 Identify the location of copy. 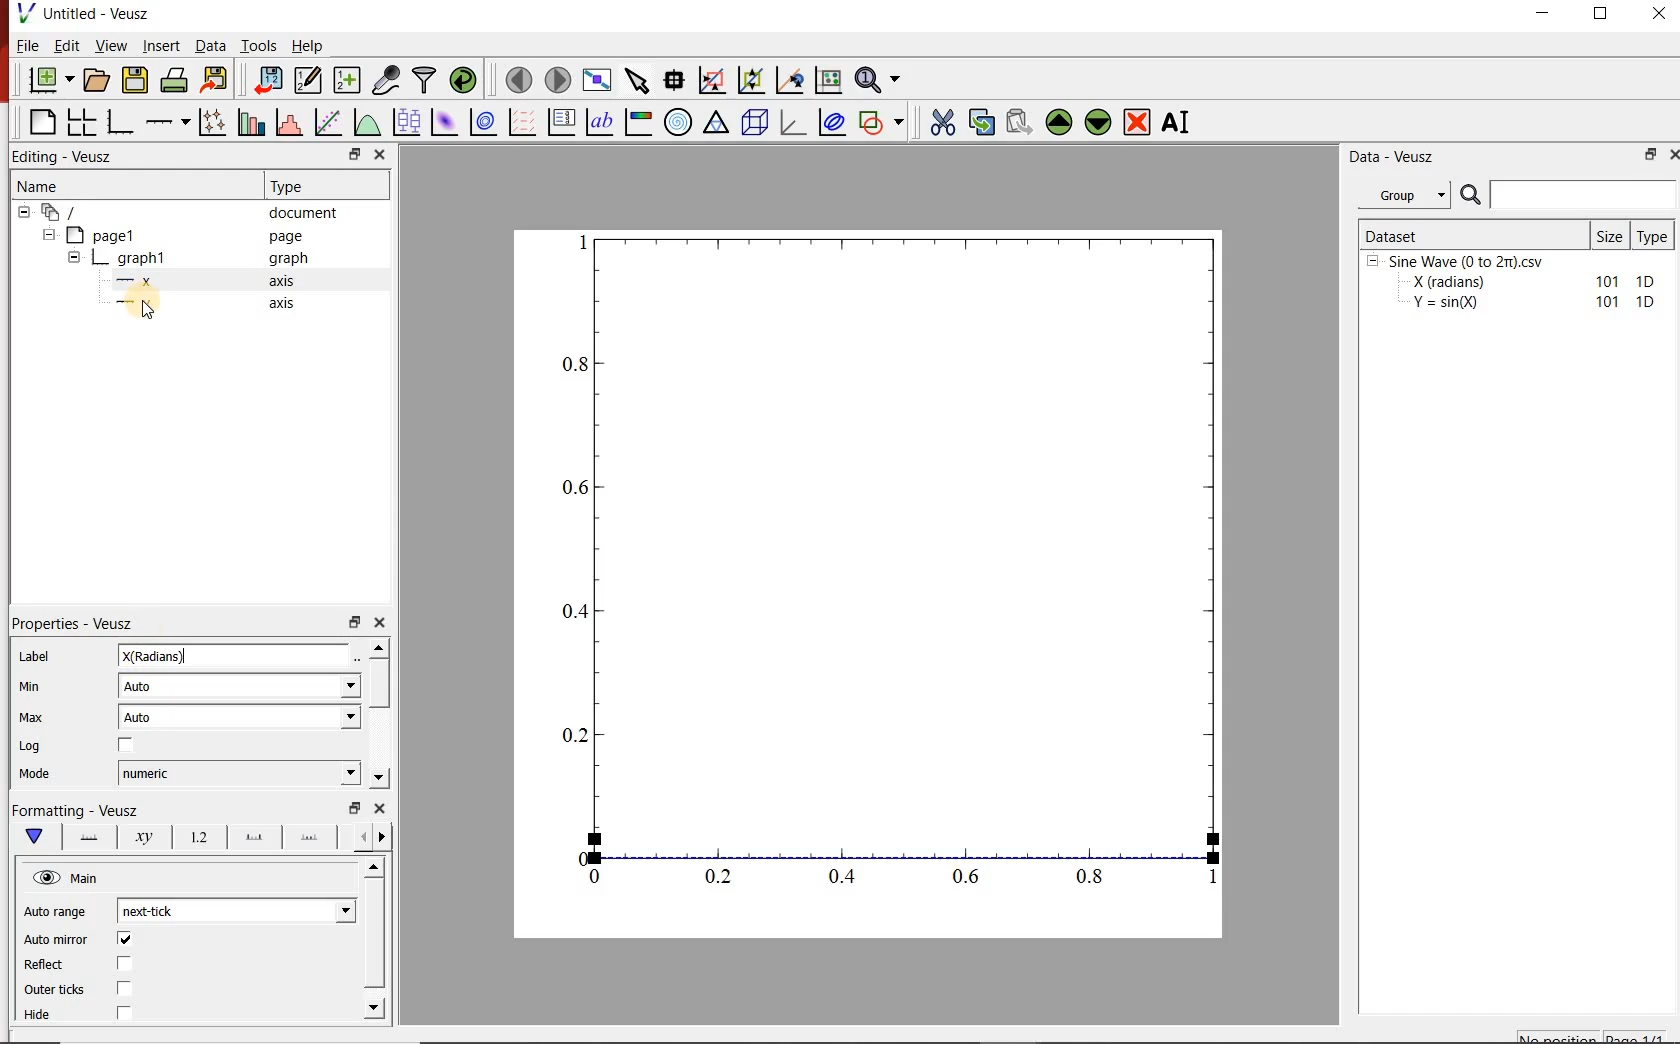
(981, 120).